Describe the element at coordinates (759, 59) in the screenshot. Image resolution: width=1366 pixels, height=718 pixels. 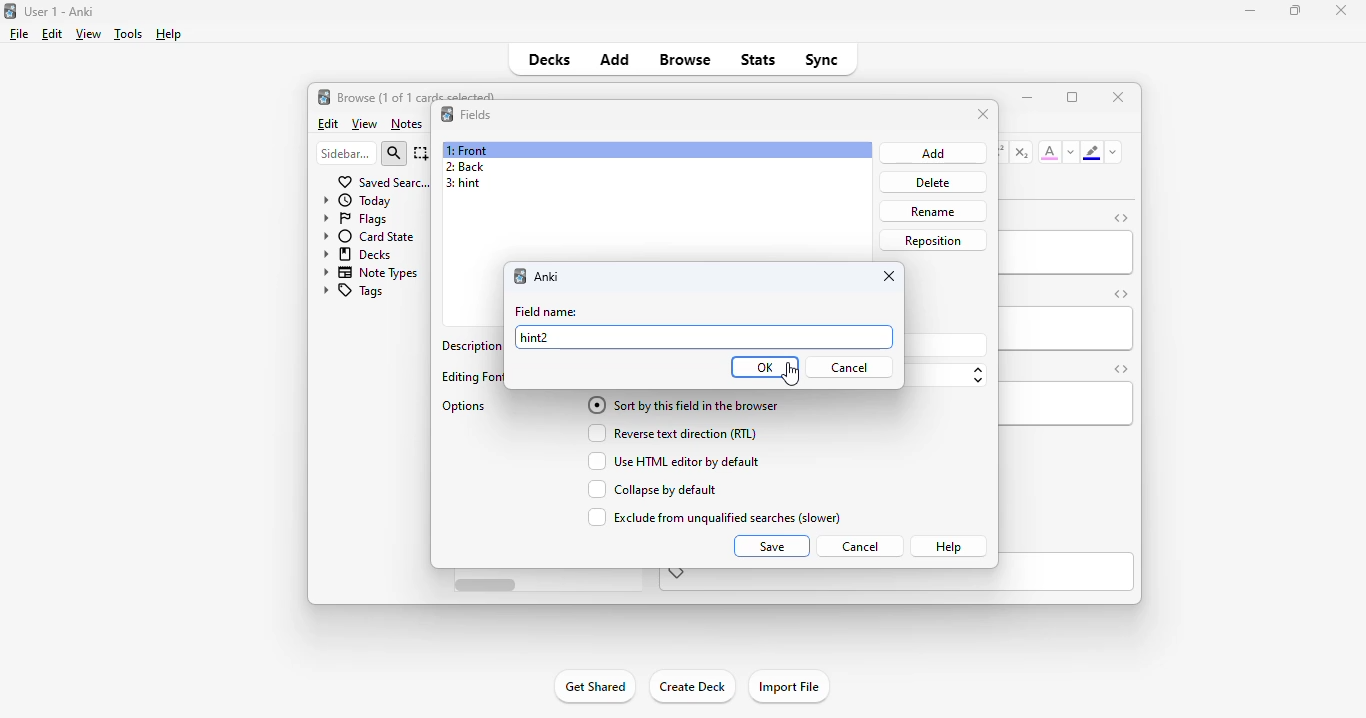
I see `stats` at that location.